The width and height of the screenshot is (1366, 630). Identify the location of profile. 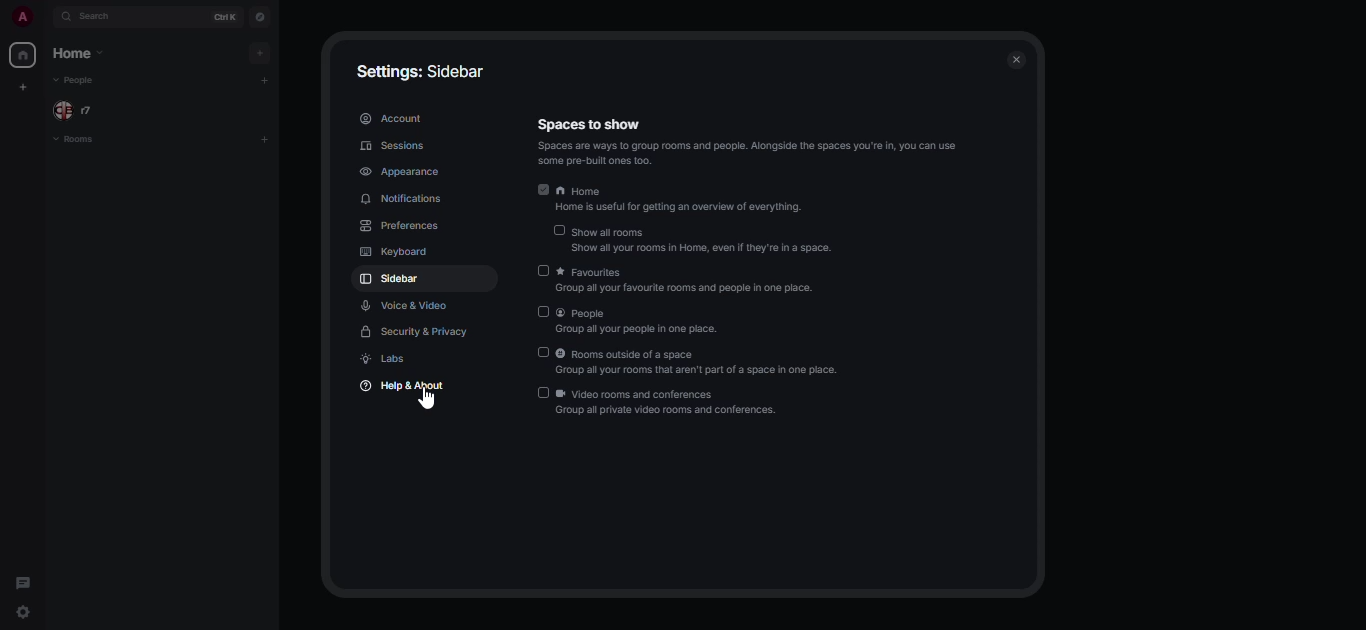
(17, 17).